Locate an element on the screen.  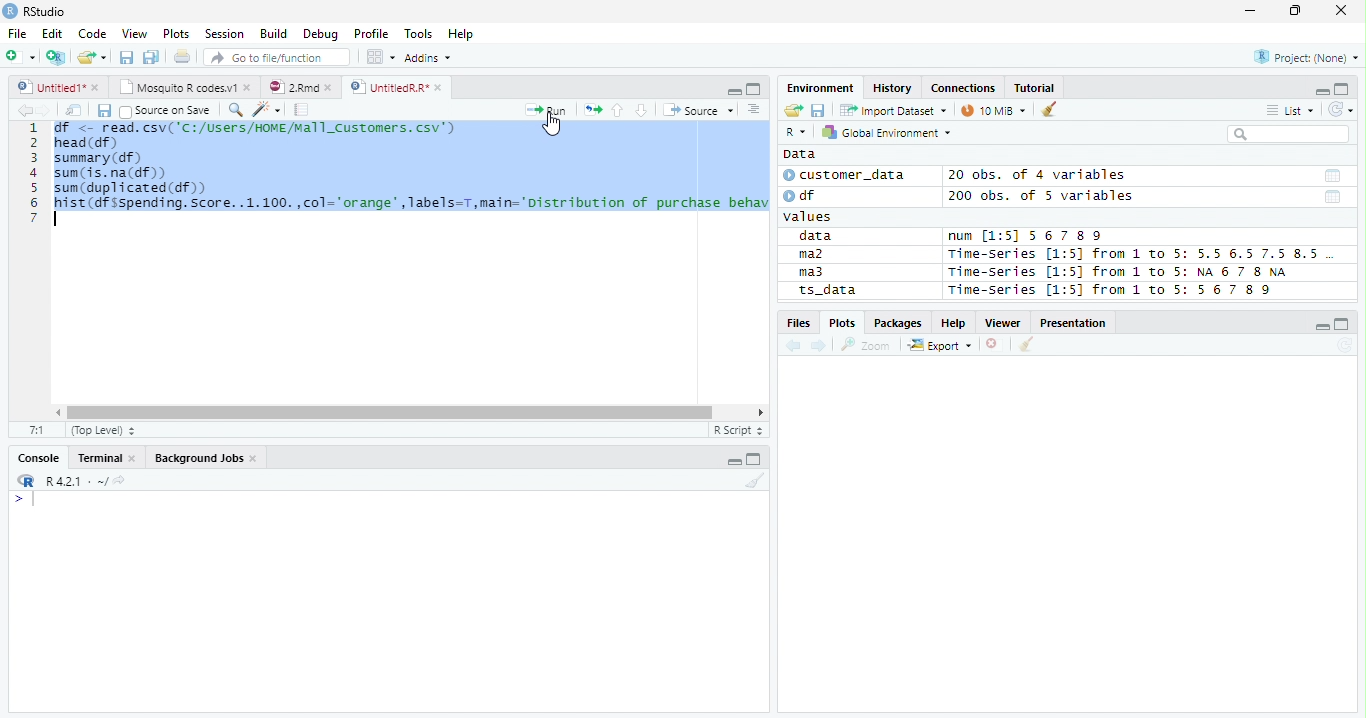
customer_data is located at coordinates (848, 175).